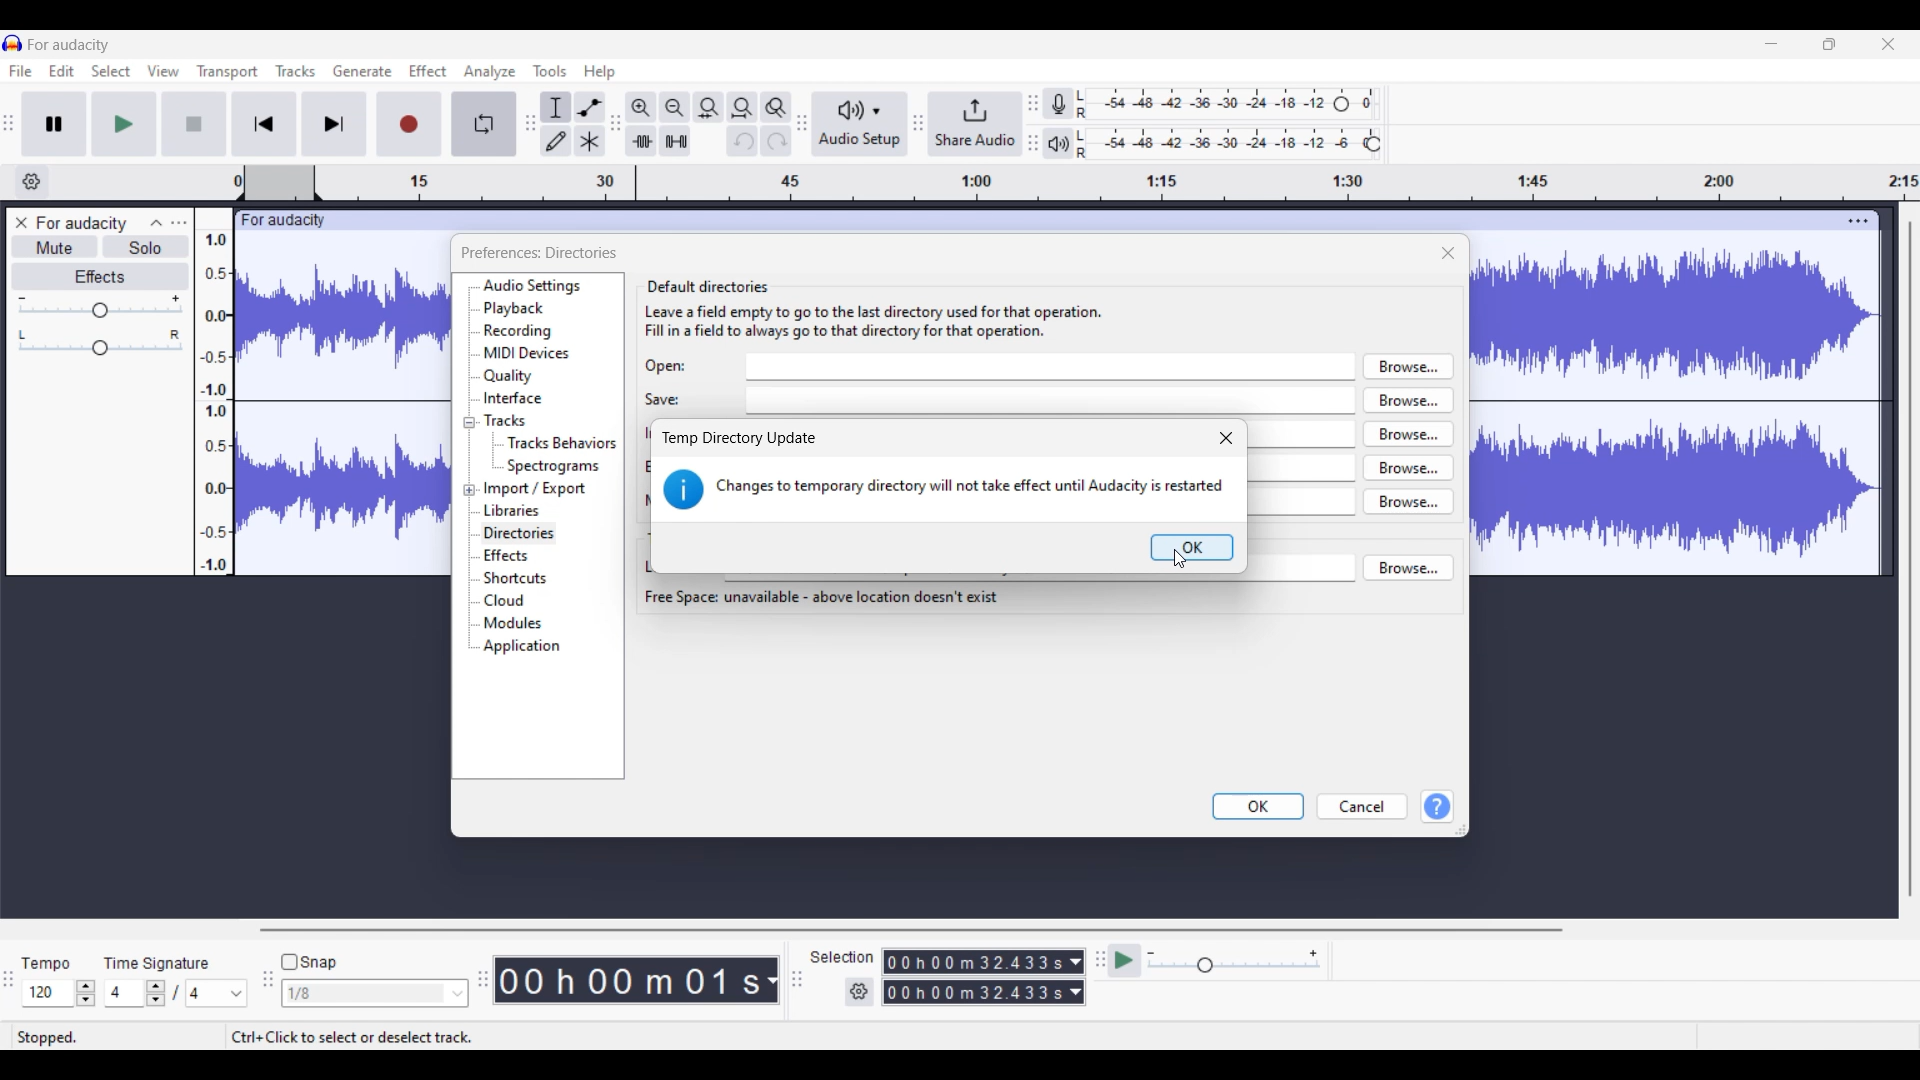 The image size is (1920, 1080). Describe the element at coordinates (590, 108) in the screenshot. I see `Envelop tool` at that location.